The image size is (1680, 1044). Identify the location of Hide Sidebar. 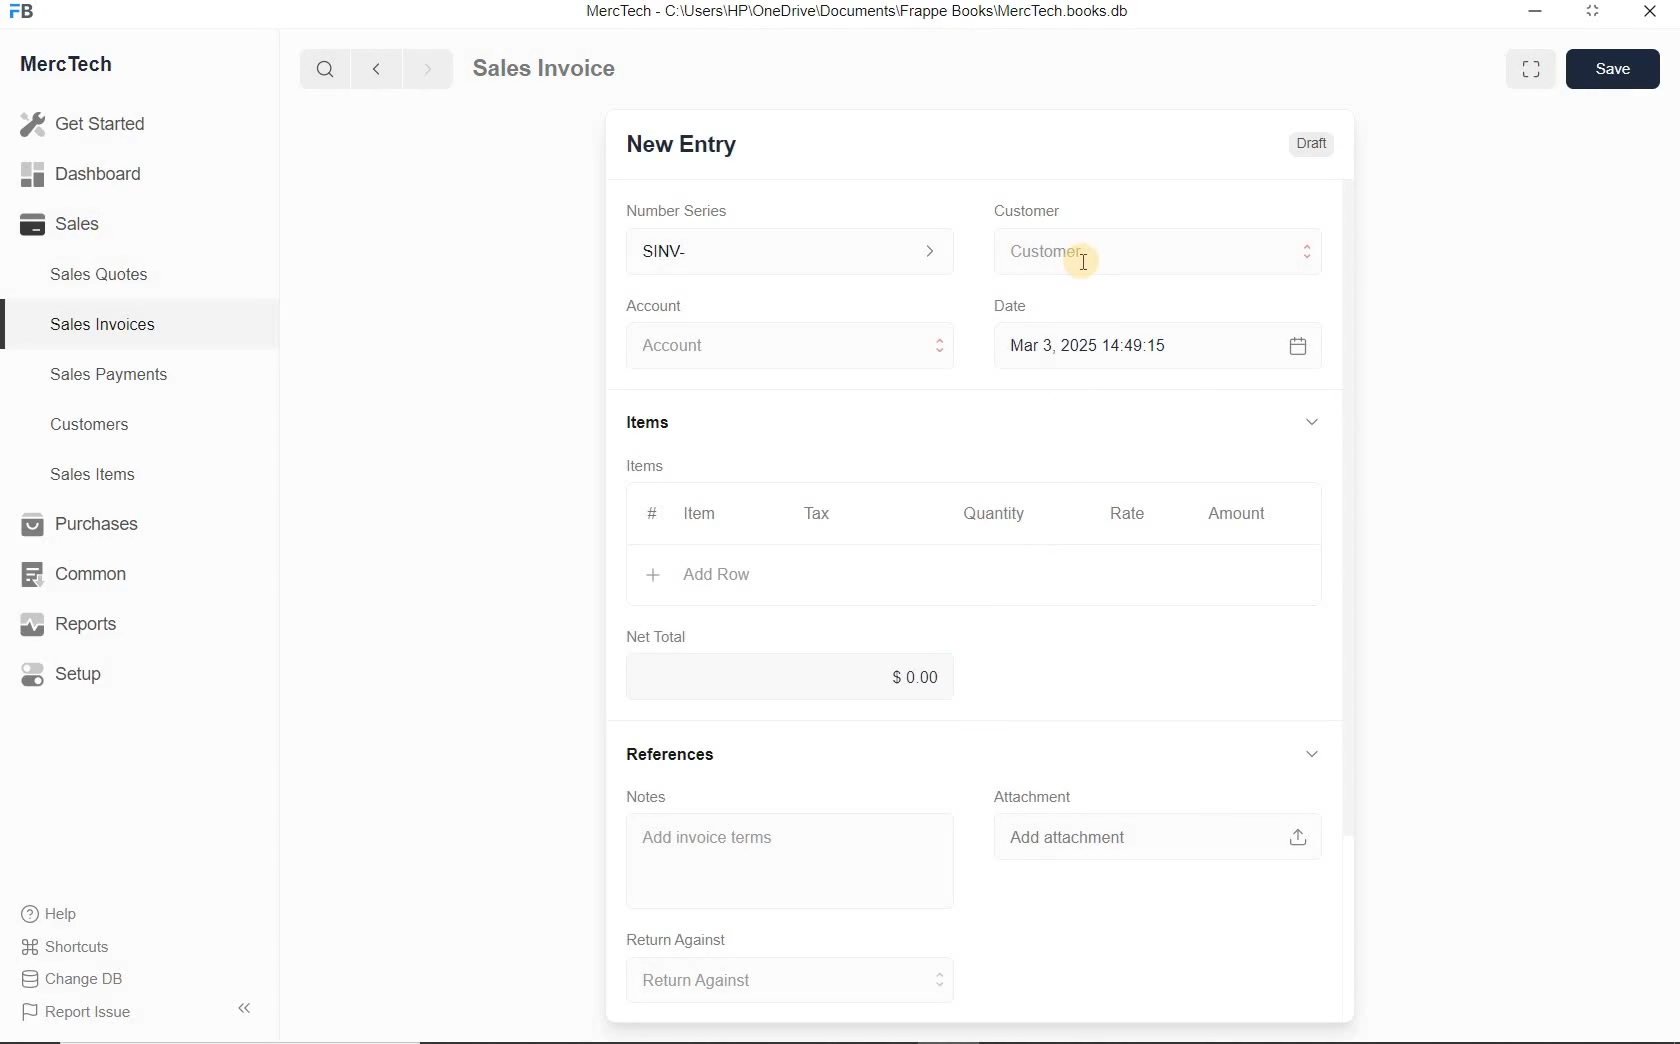
(243, 1007).